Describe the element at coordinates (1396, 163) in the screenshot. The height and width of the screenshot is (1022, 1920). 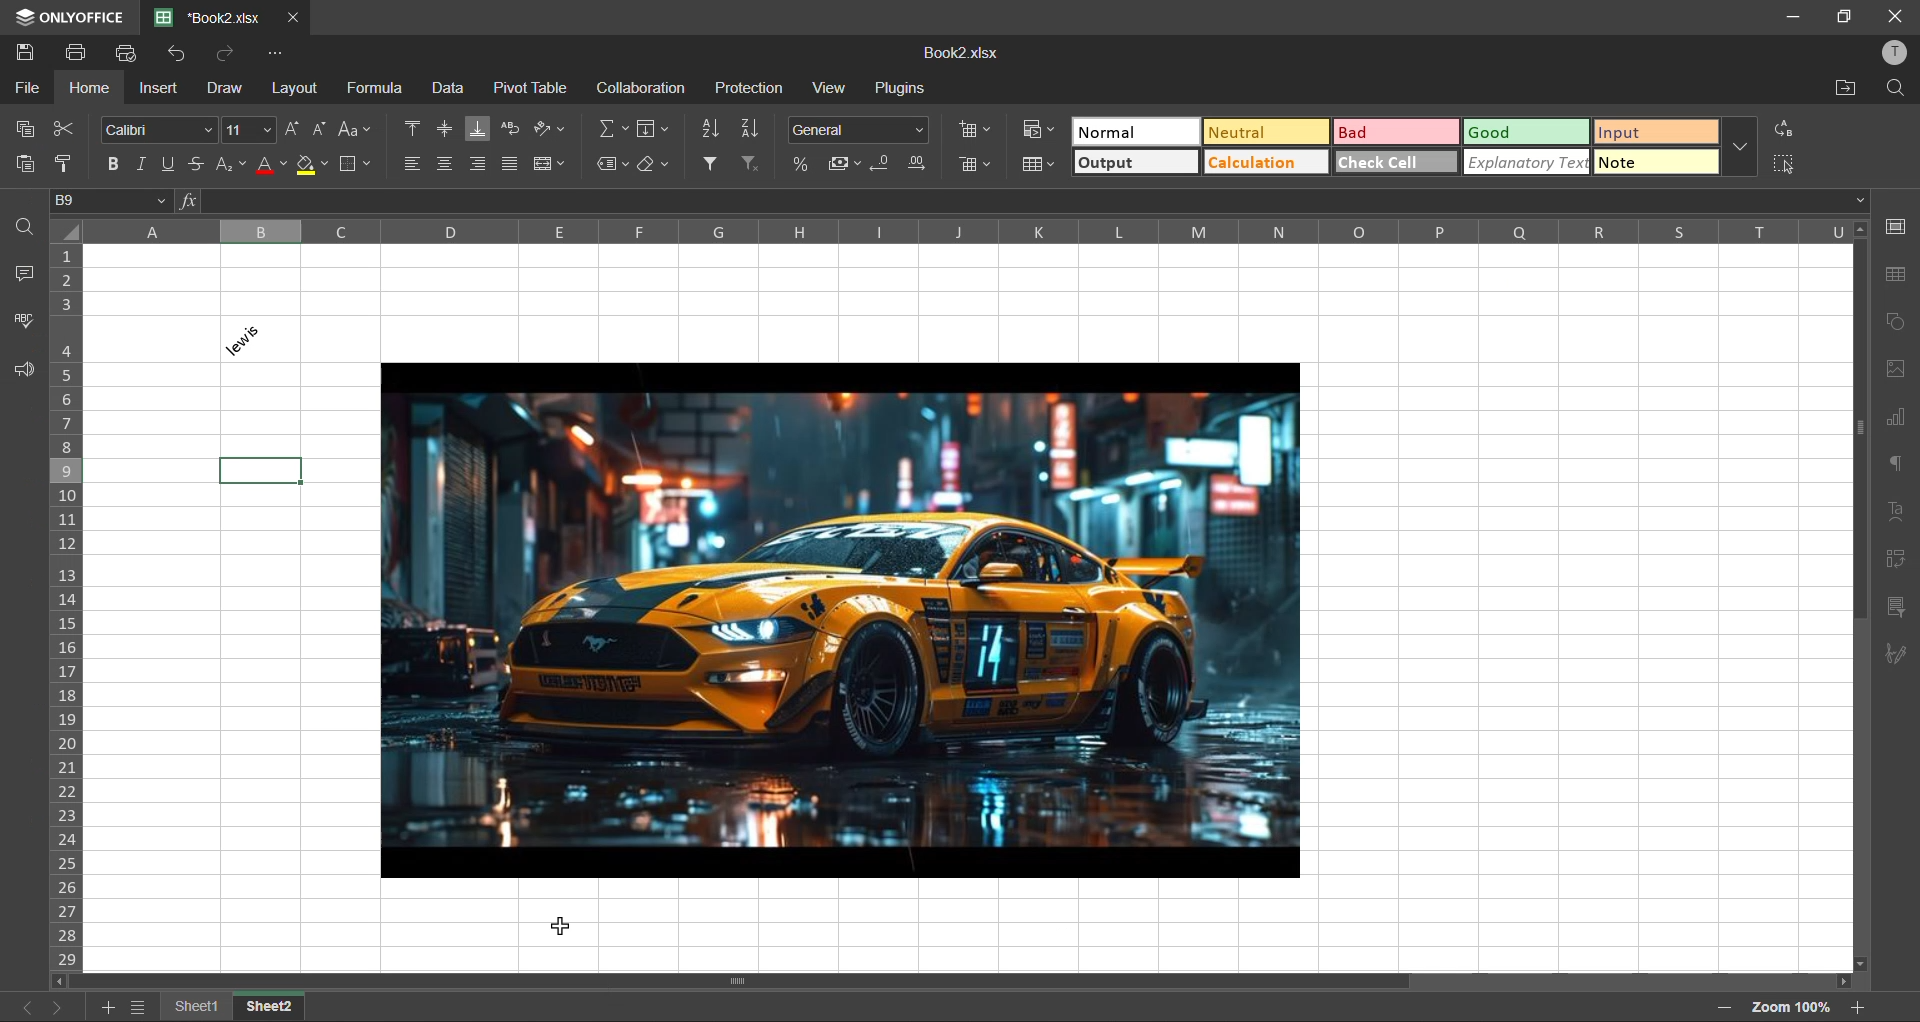
I see `check cell` at that location.